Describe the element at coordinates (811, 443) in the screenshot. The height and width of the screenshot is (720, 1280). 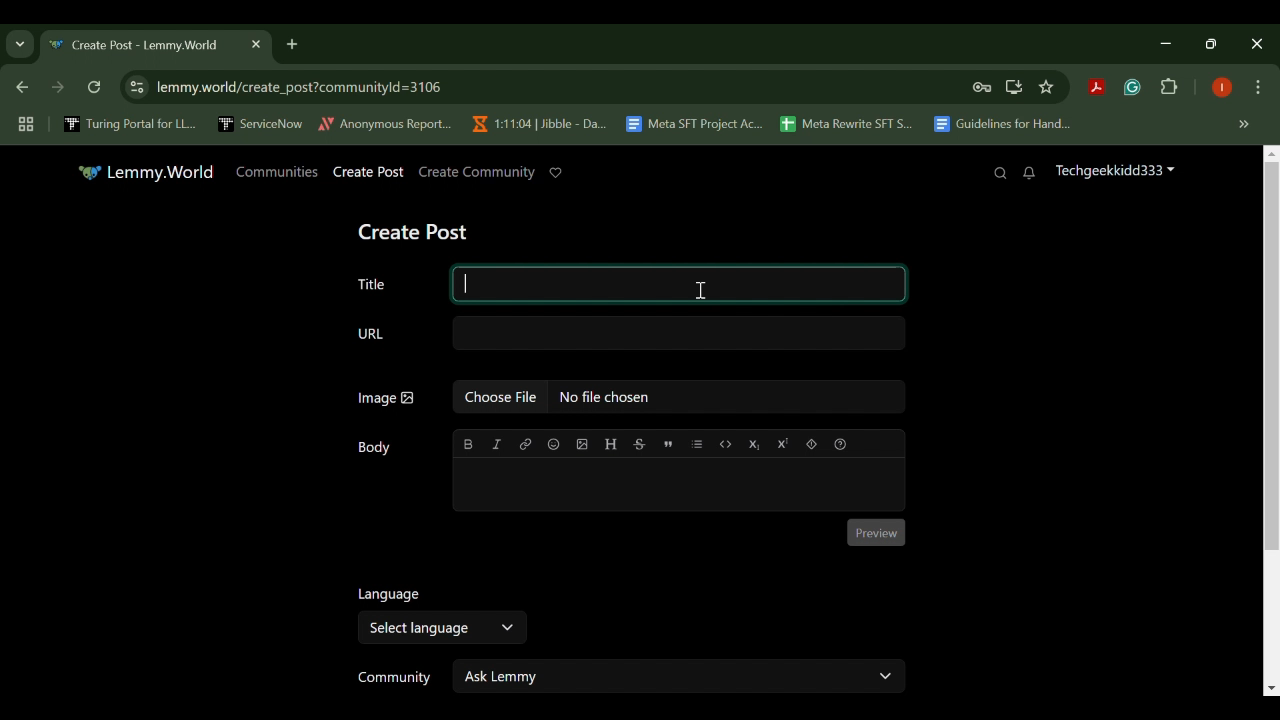
I see `spoiler` at that location.